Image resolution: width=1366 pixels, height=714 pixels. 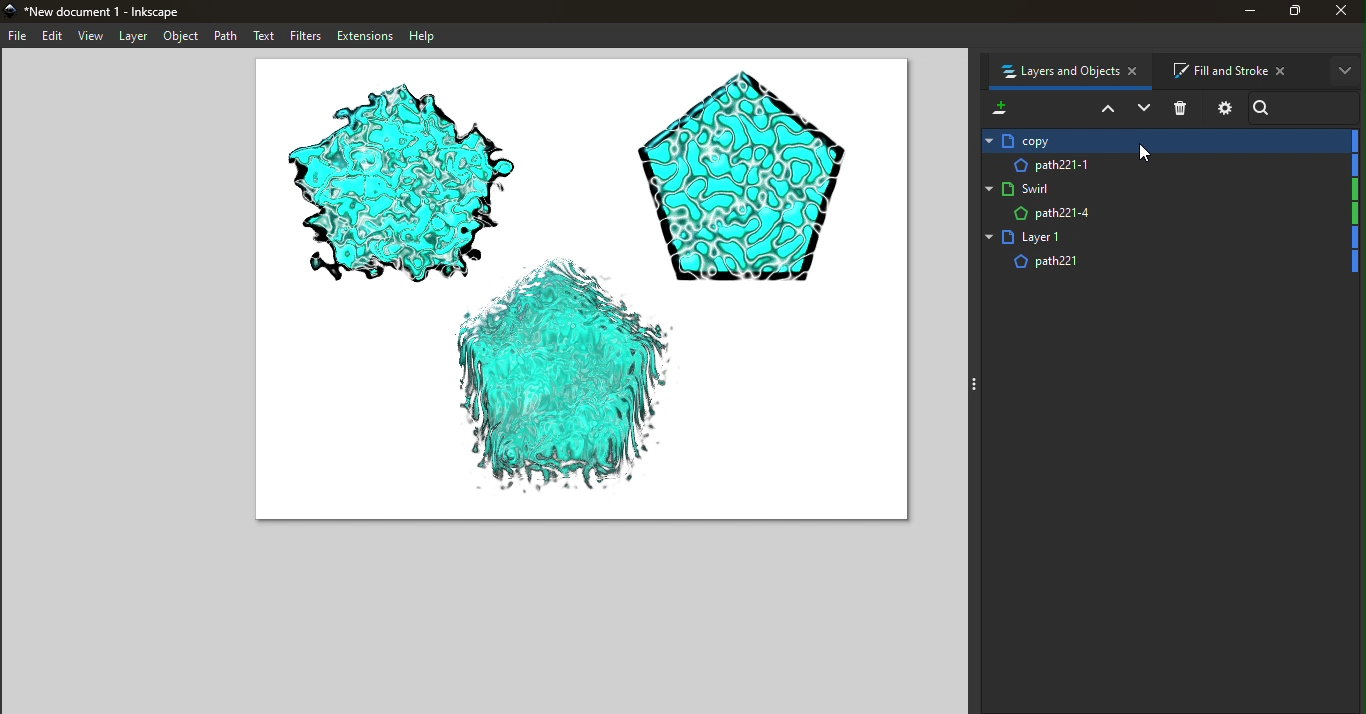 What do you see at coordinates (424, 35) in the screenshot?
I see `Help` at bounding box center [424, 35].